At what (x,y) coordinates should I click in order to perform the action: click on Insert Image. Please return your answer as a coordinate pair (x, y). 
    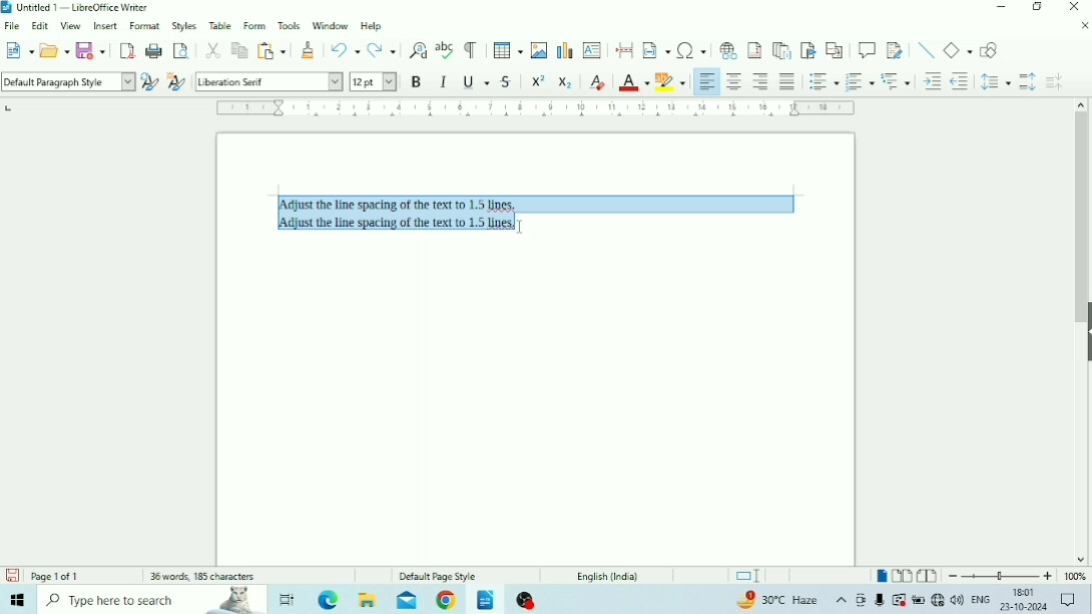
    Looking at the image, I should click on (539, 48).